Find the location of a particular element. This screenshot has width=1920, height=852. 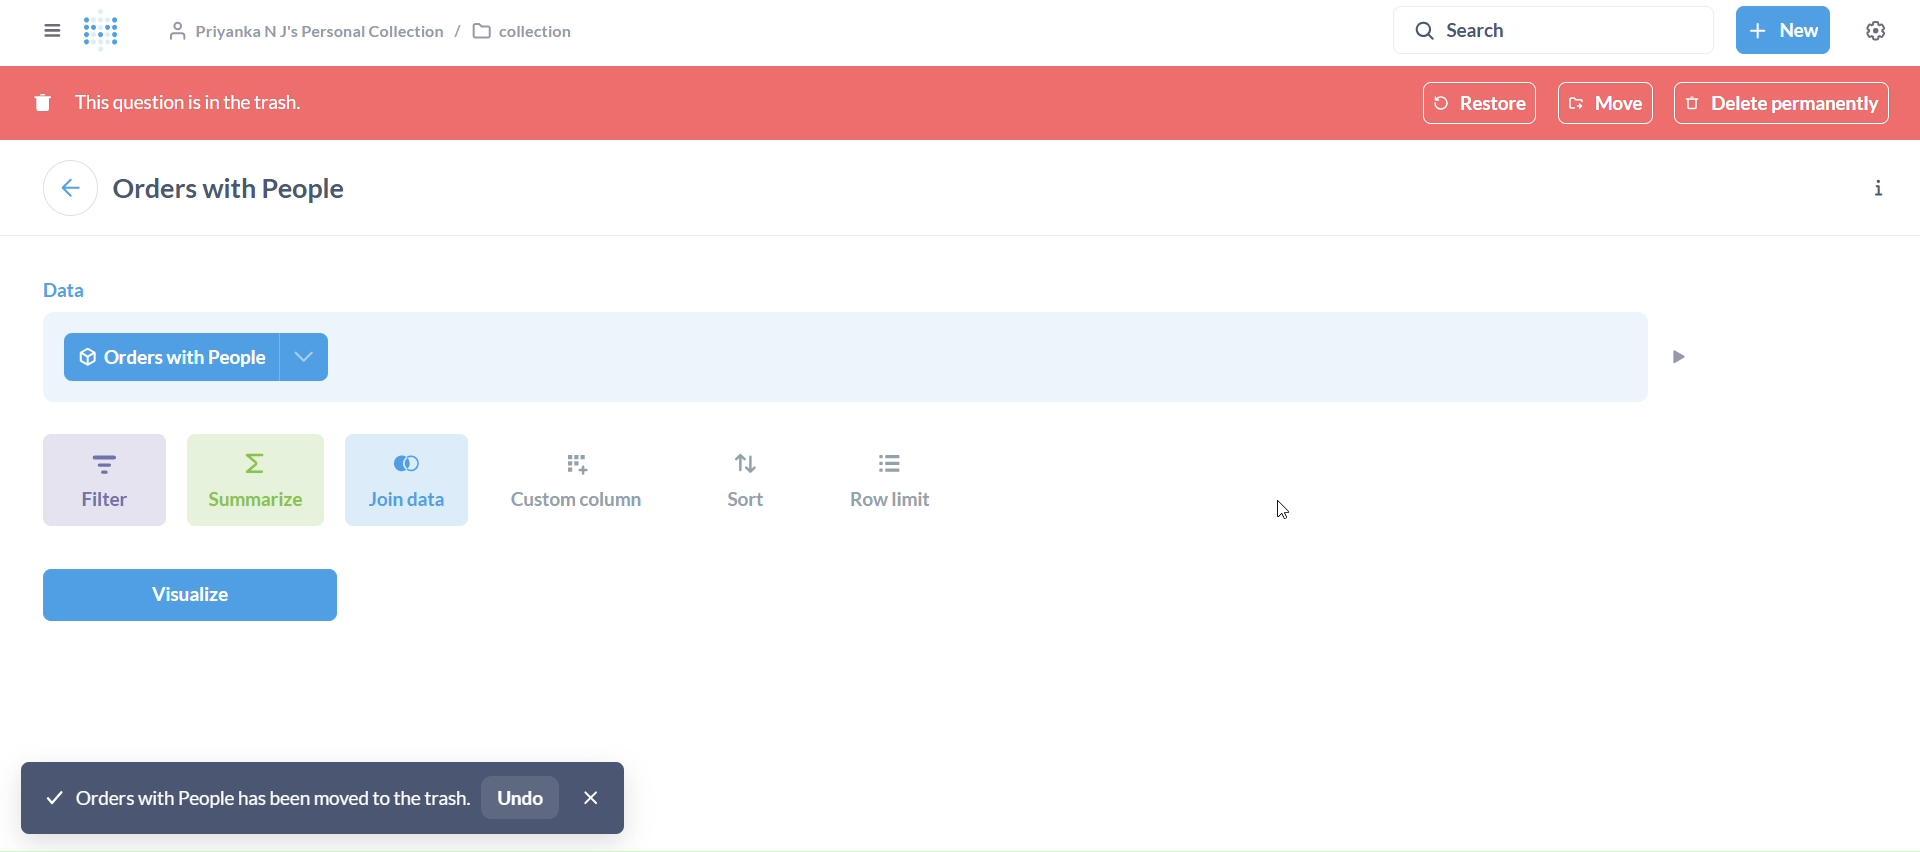

cursor is located at coordinates (1287, 507).